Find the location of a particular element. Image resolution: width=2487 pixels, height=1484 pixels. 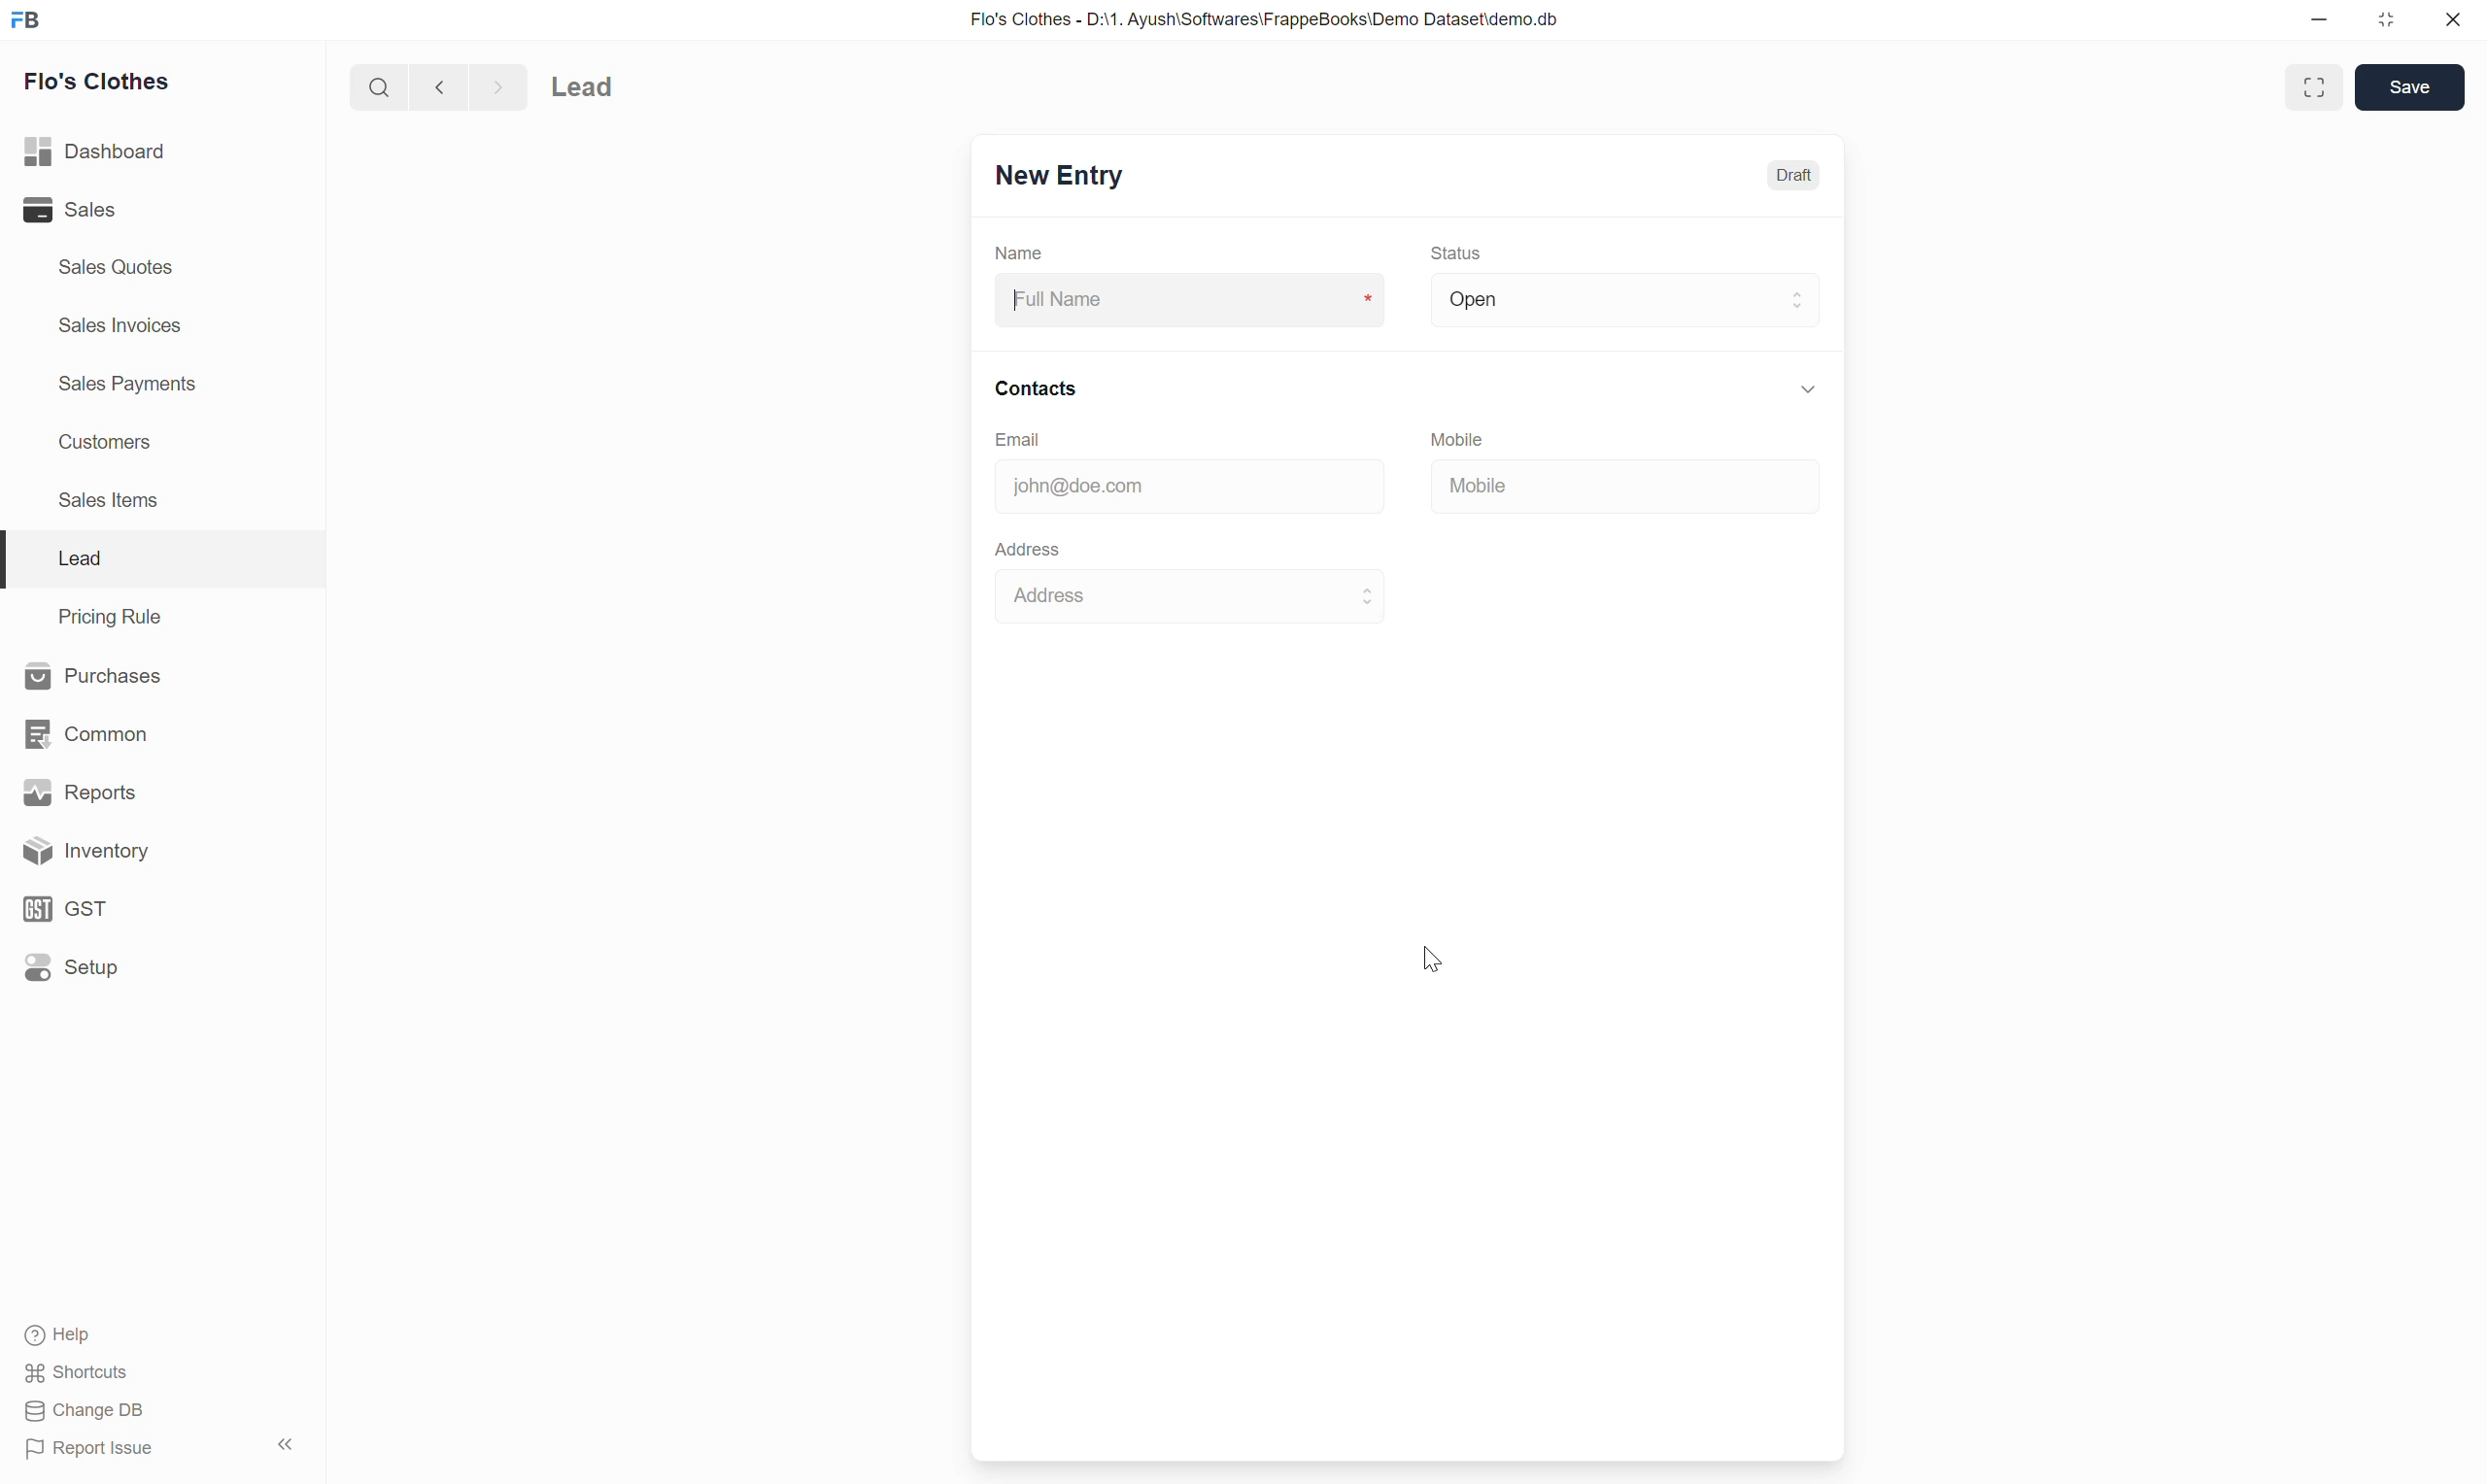

Pricing Rule is located at coordinates (107, 615).